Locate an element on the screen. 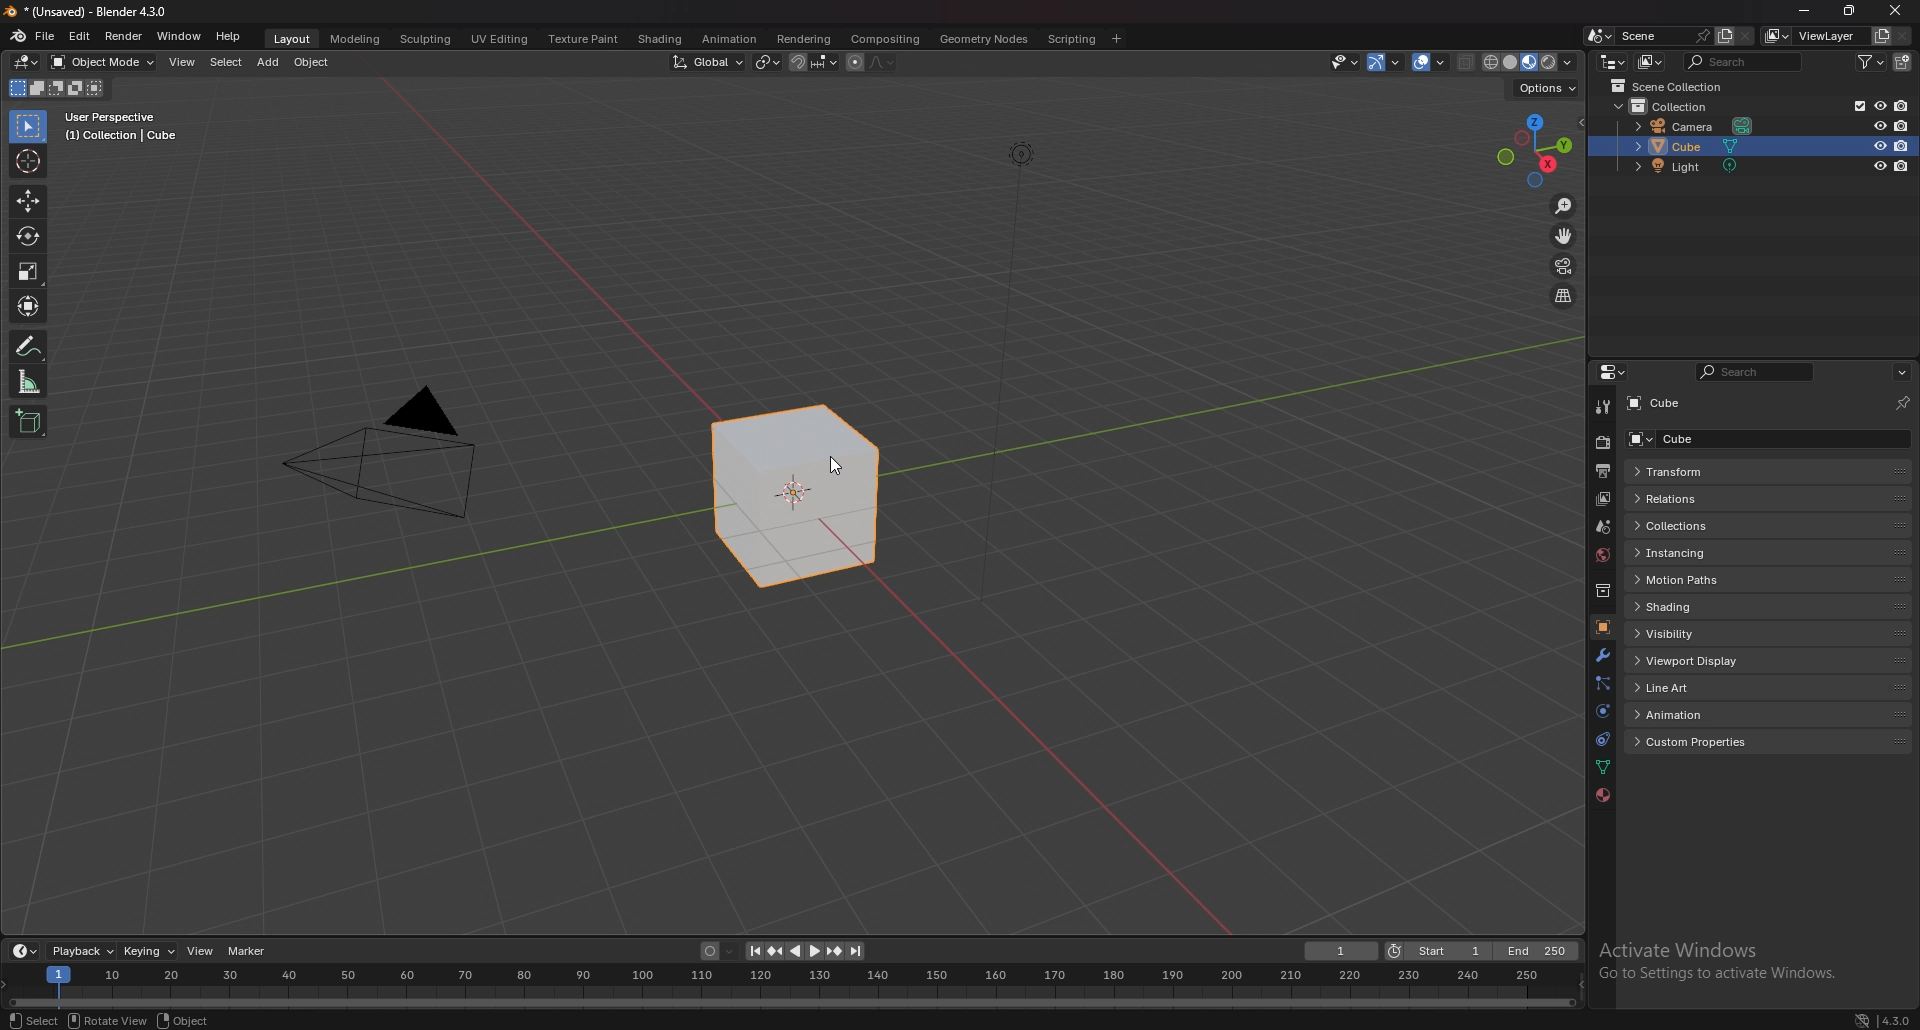  shading is located at coordinates (662, 39).